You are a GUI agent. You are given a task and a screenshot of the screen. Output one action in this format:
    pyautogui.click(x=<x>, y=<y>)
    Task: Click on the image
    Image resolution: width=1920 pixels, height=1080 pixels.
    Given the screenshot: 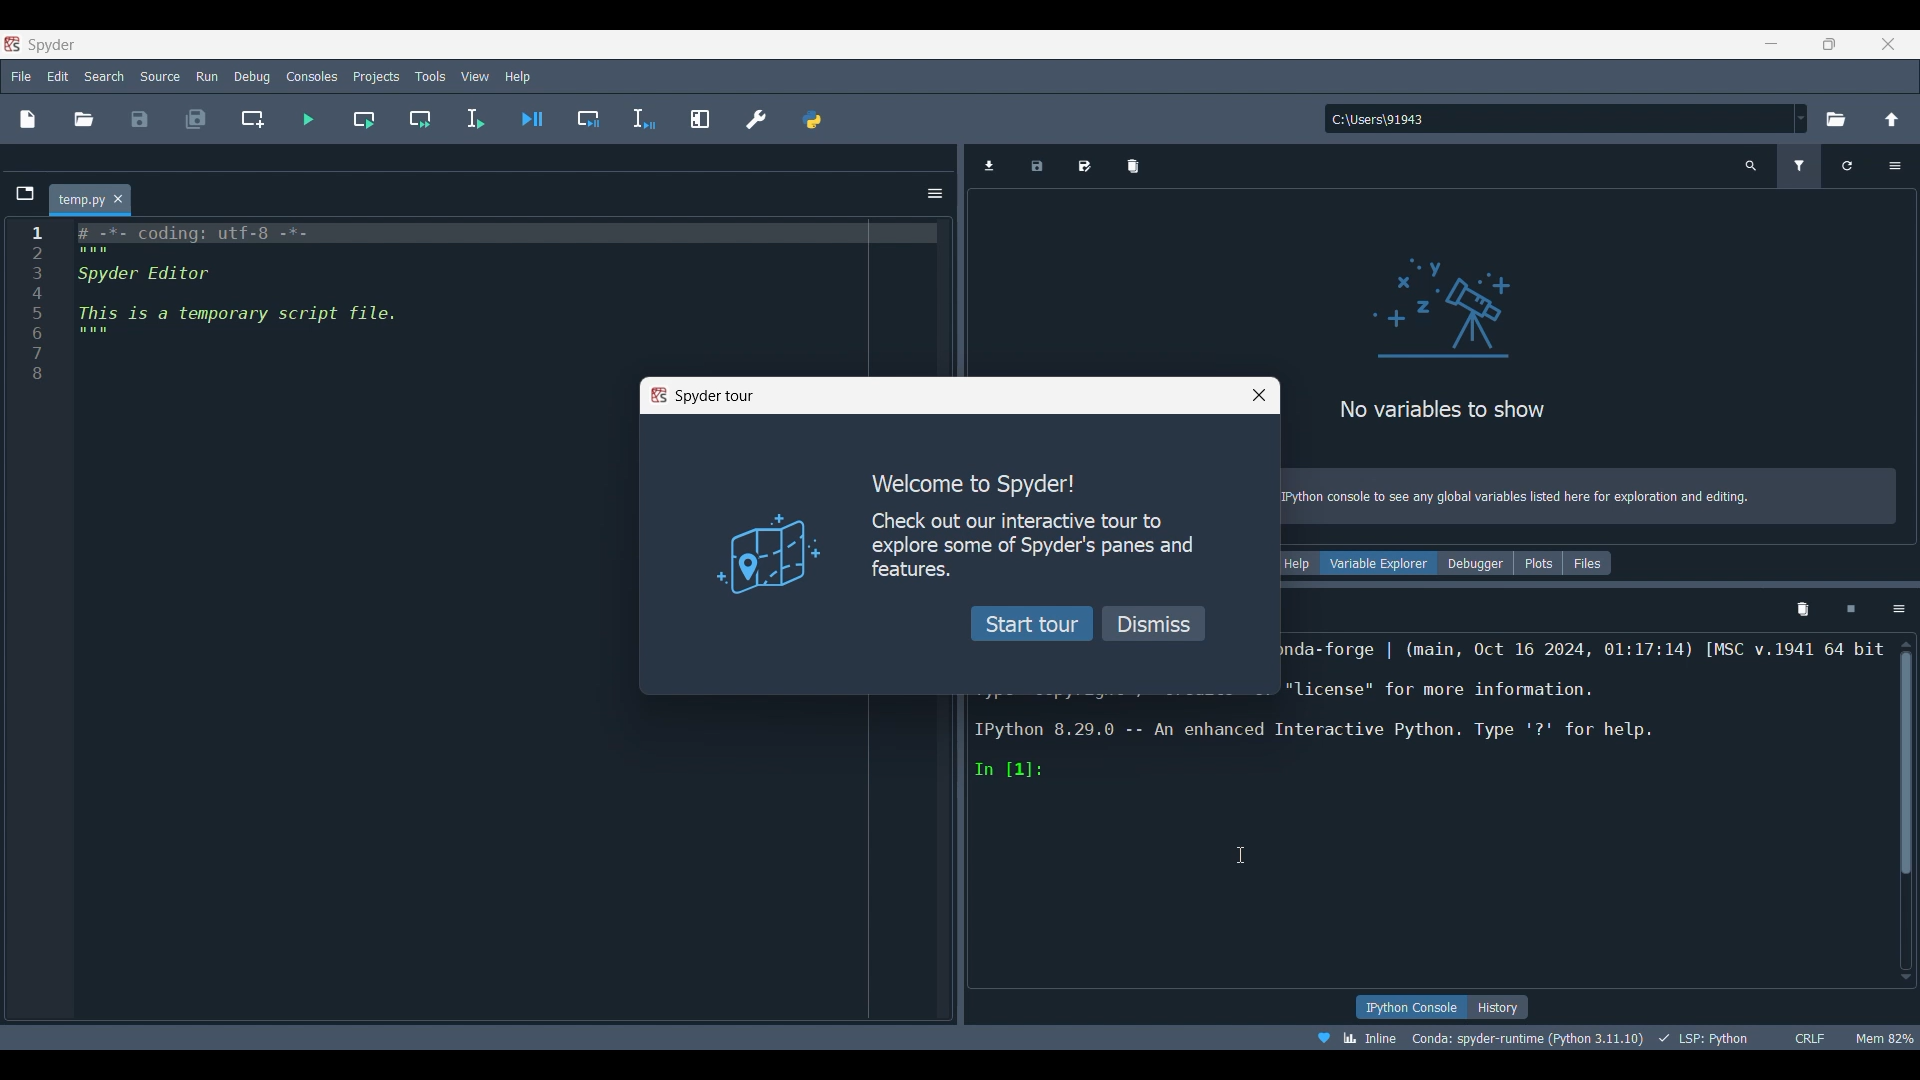 What is the action you would take?
    pyautogui.click(x=755, y=550)
    